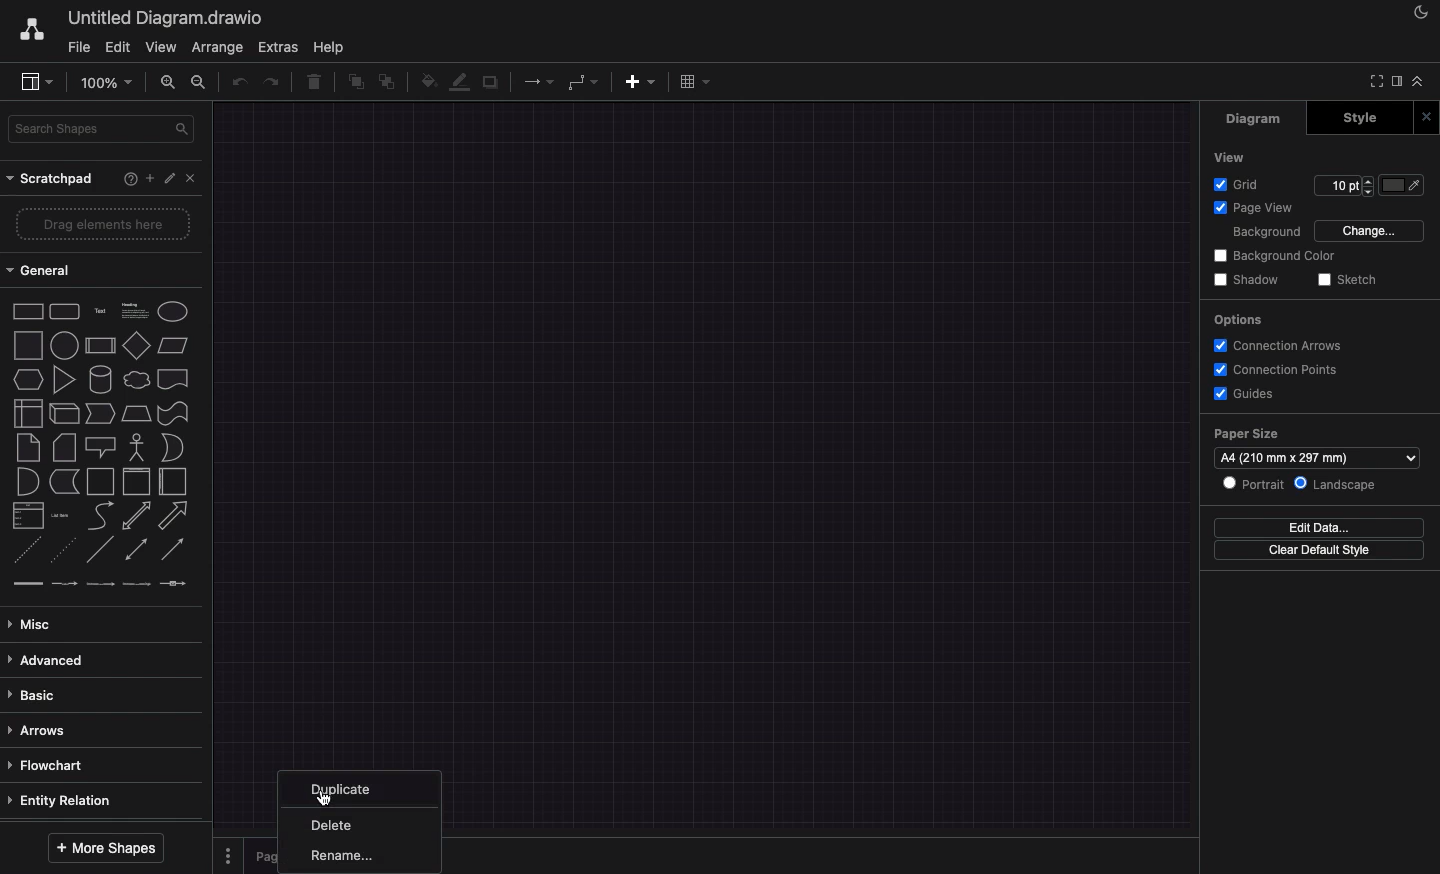 This screenshot has height=874, width=1440. Describe the element at coordinates (1377, 81) in the screenshot. I see `full screen` at that location.